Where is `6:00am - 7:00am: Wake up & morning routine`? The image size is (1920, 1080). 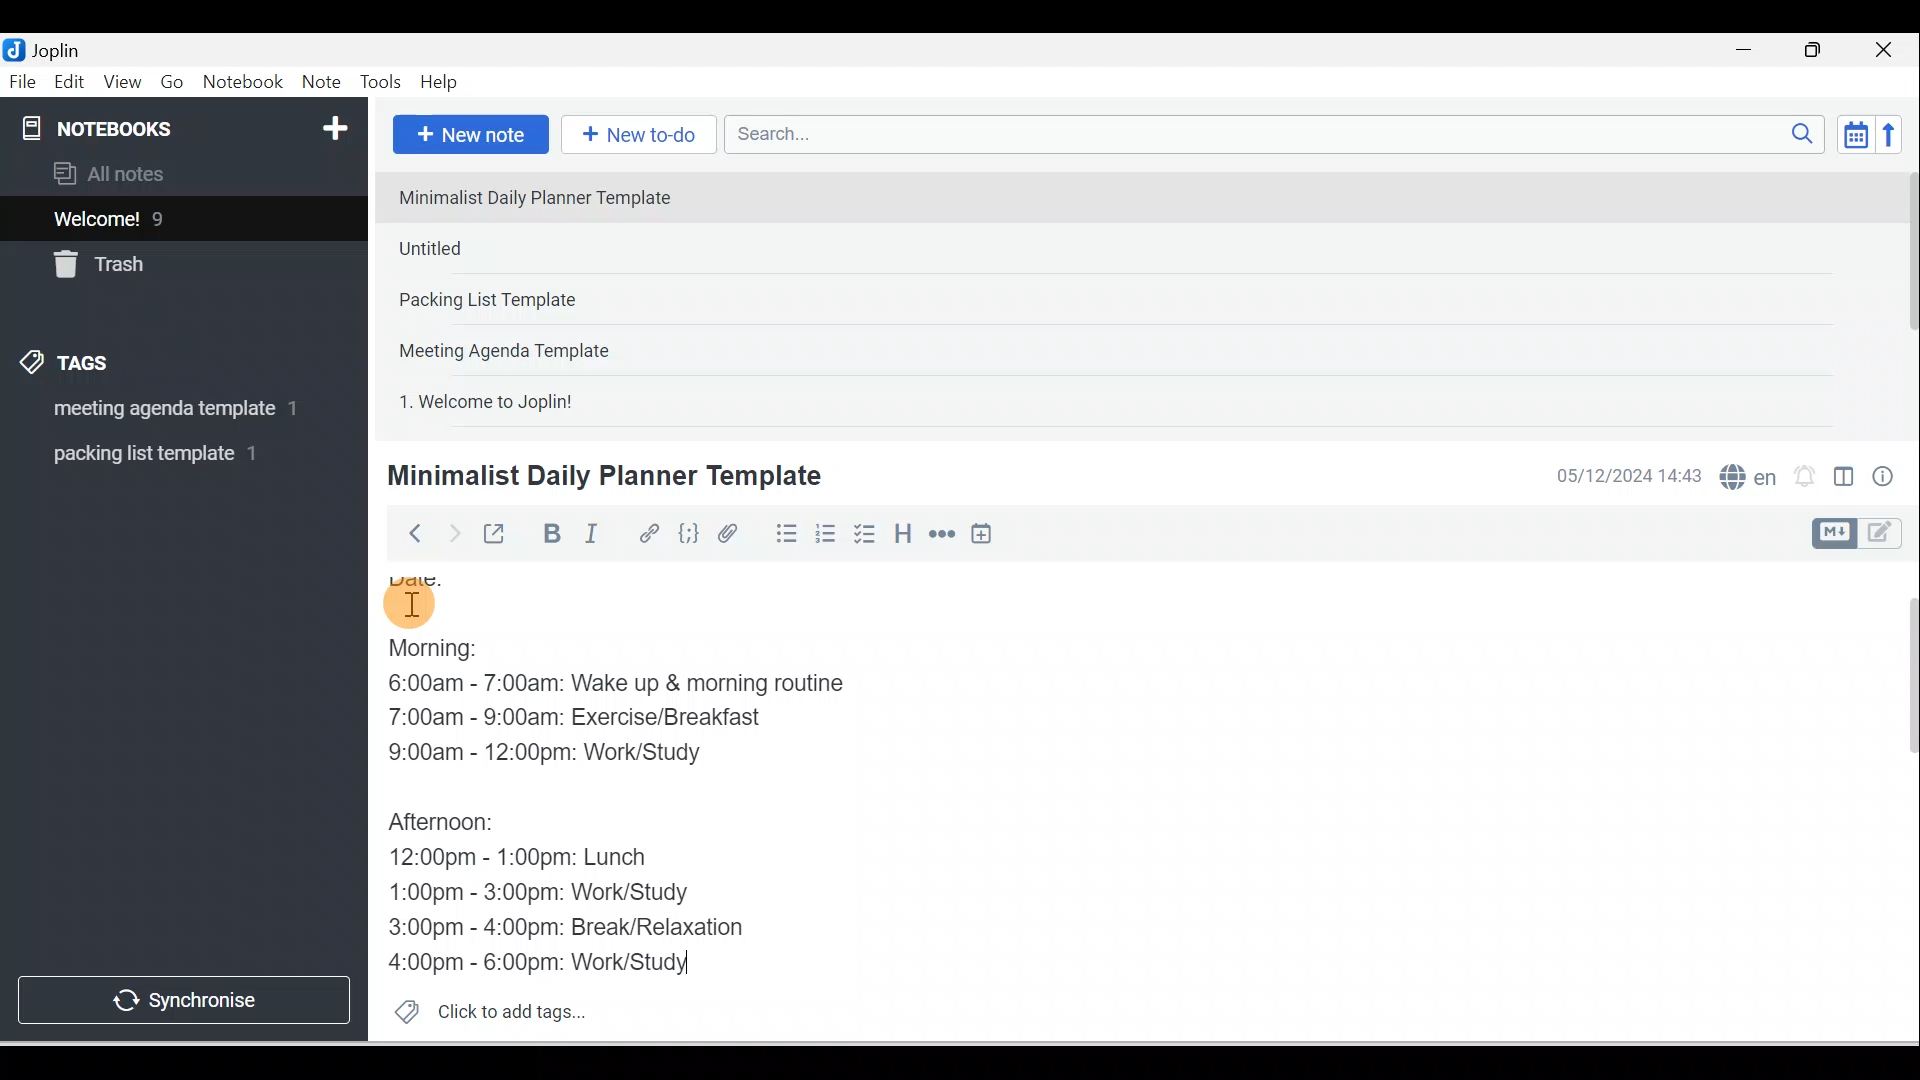 6:00am - 7:00am: Wake up & morning routine is located at coordinates (635, 687).